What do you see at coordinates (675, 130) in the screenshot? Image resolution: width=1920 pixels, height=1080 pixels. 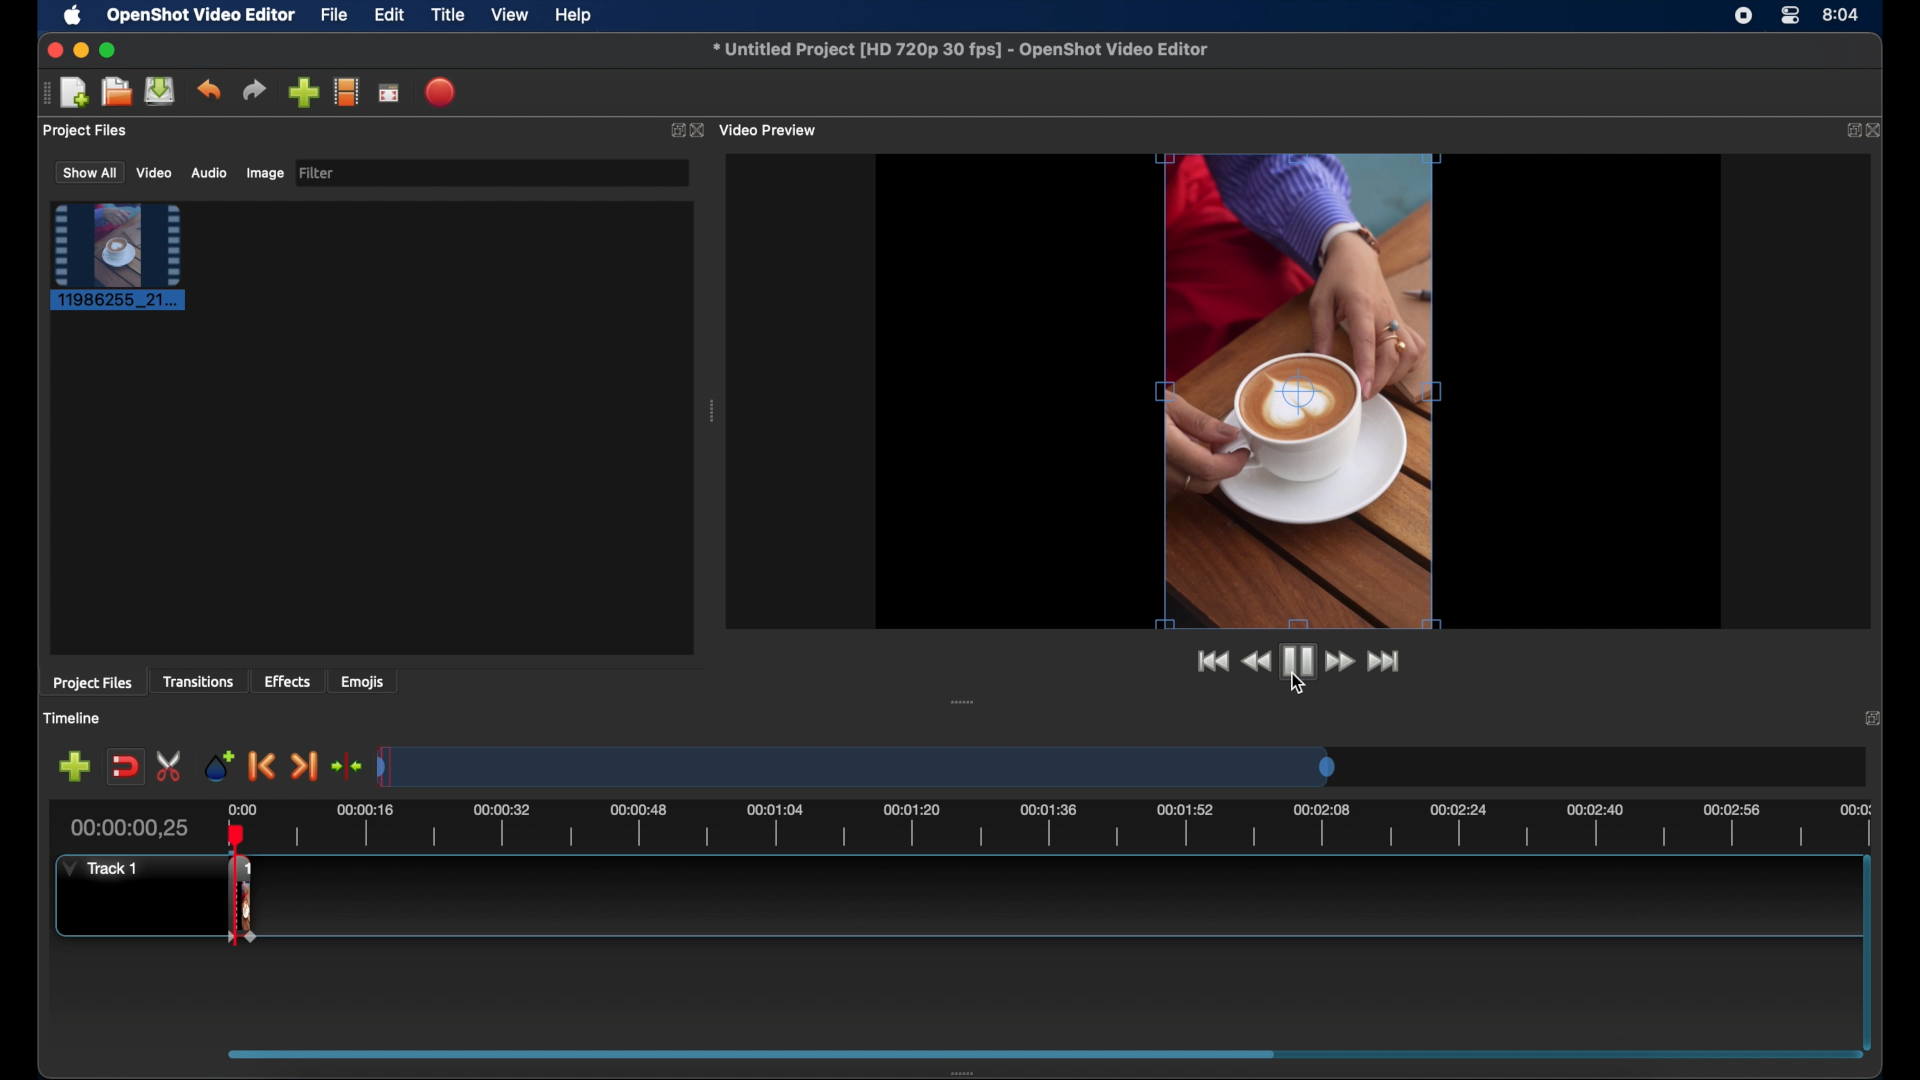 I see `expand` at bounding box center [675, 130].